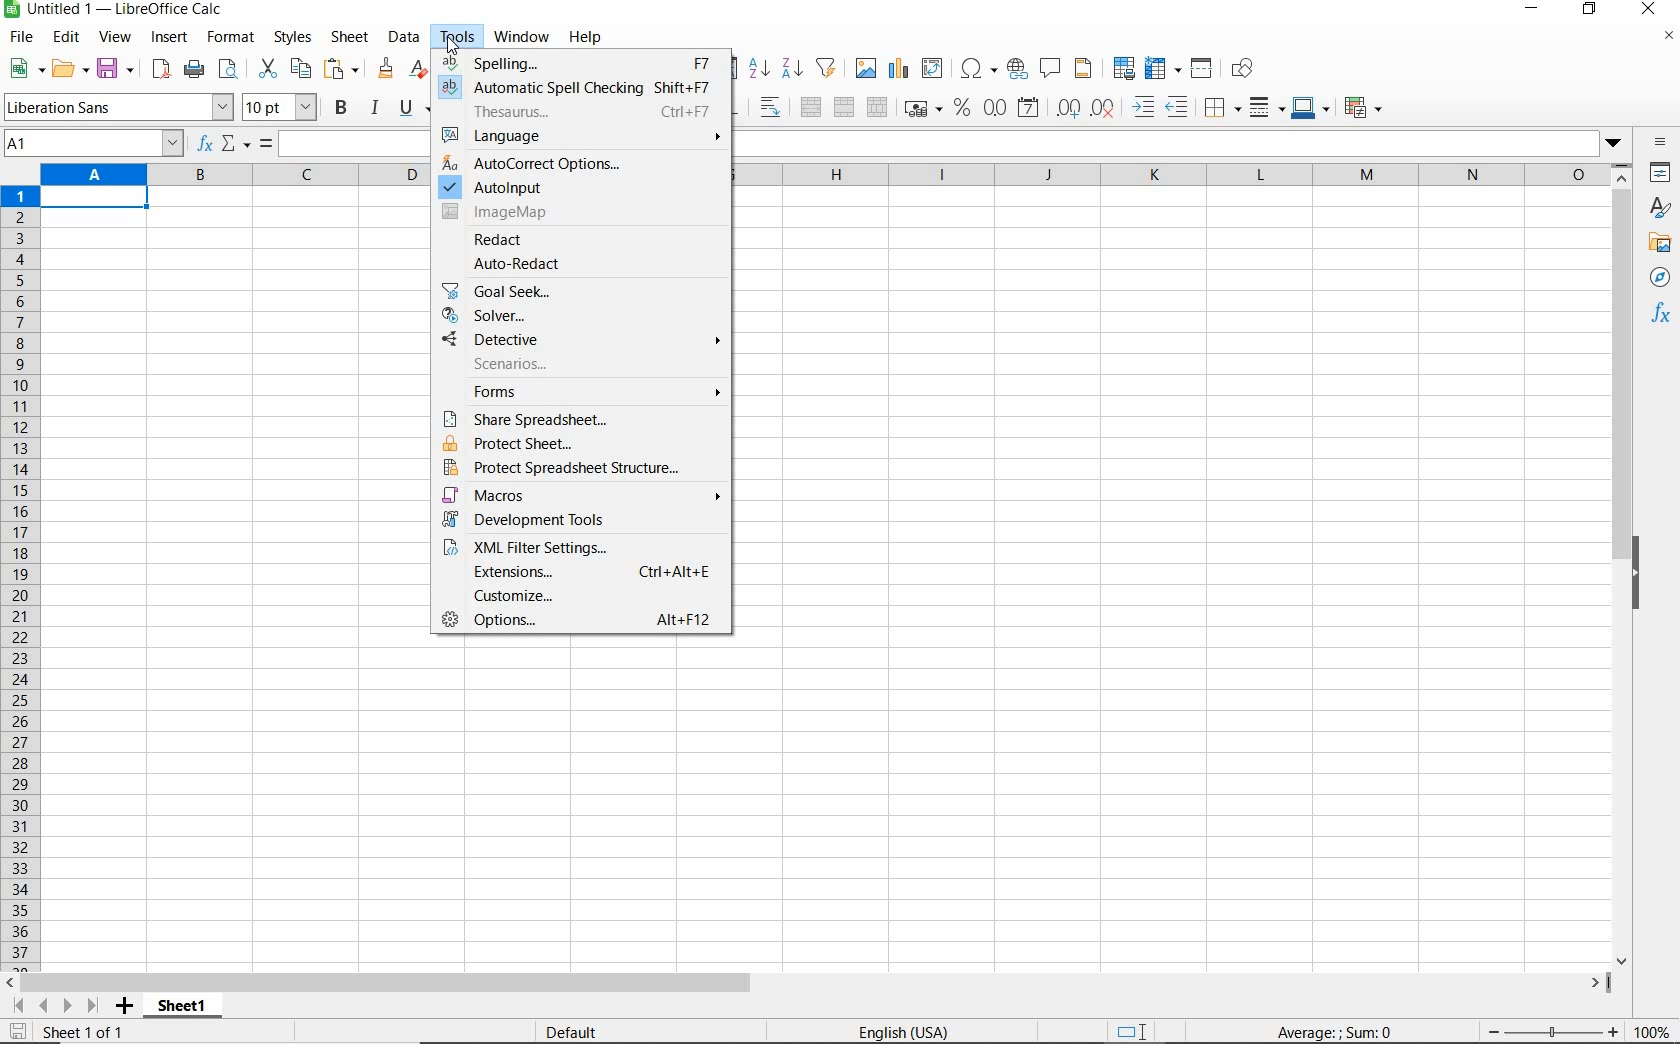 The height and width of the screenshot is (1044, 1680). What do you see at coordinates (1559, 1034) in the screenshot?
I see `zoom slider` at bounding box center [1559, 1034].